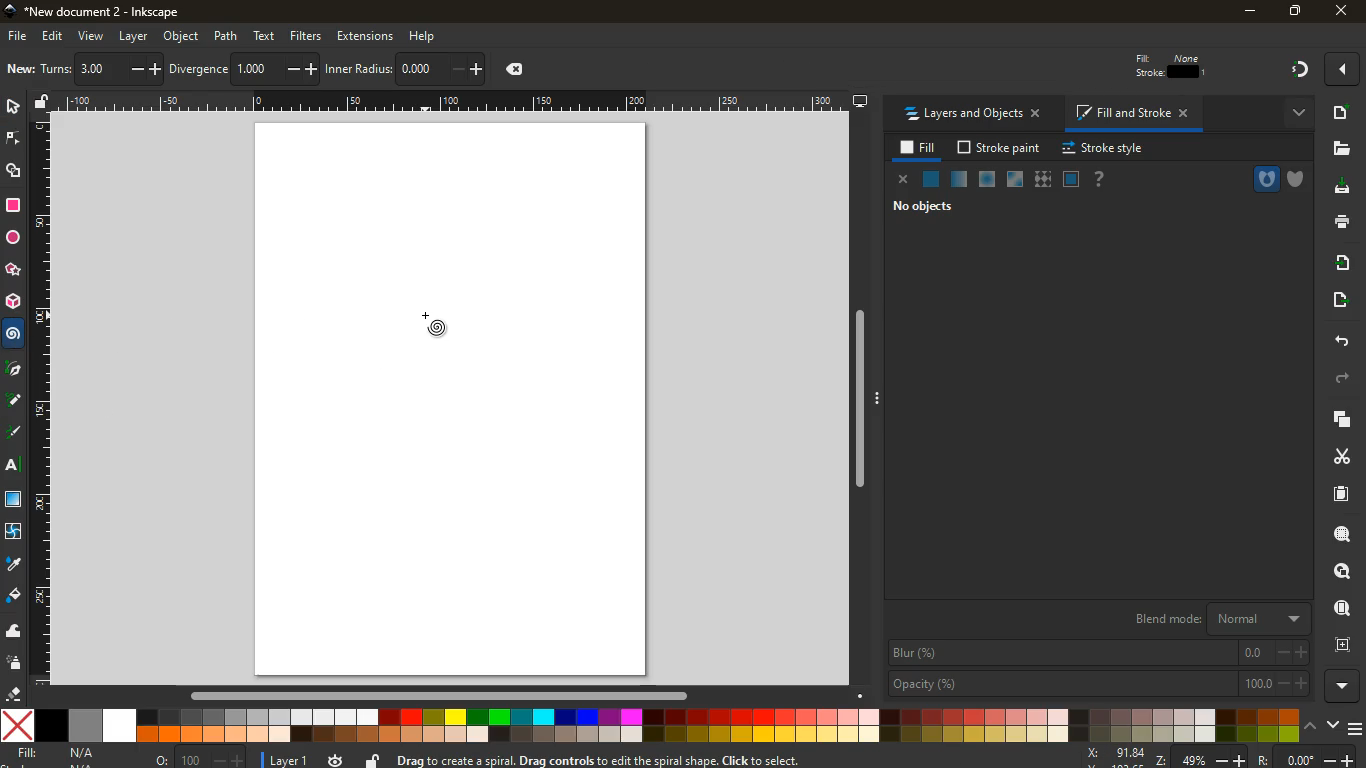  What do you see at coordinates (1342, 495) in the screenshot?
I see `paper` at bounding box center [1342, 495].